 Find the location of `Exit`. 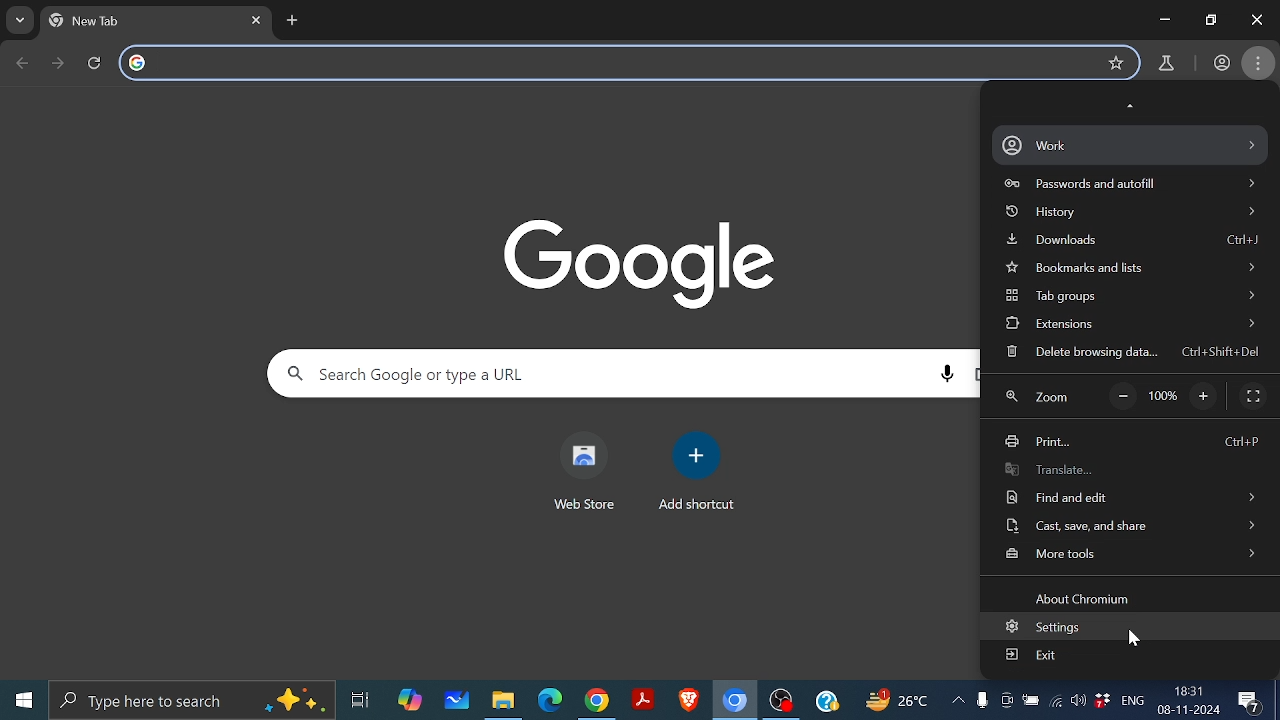

Exit is located at coordinates (1032, 654).